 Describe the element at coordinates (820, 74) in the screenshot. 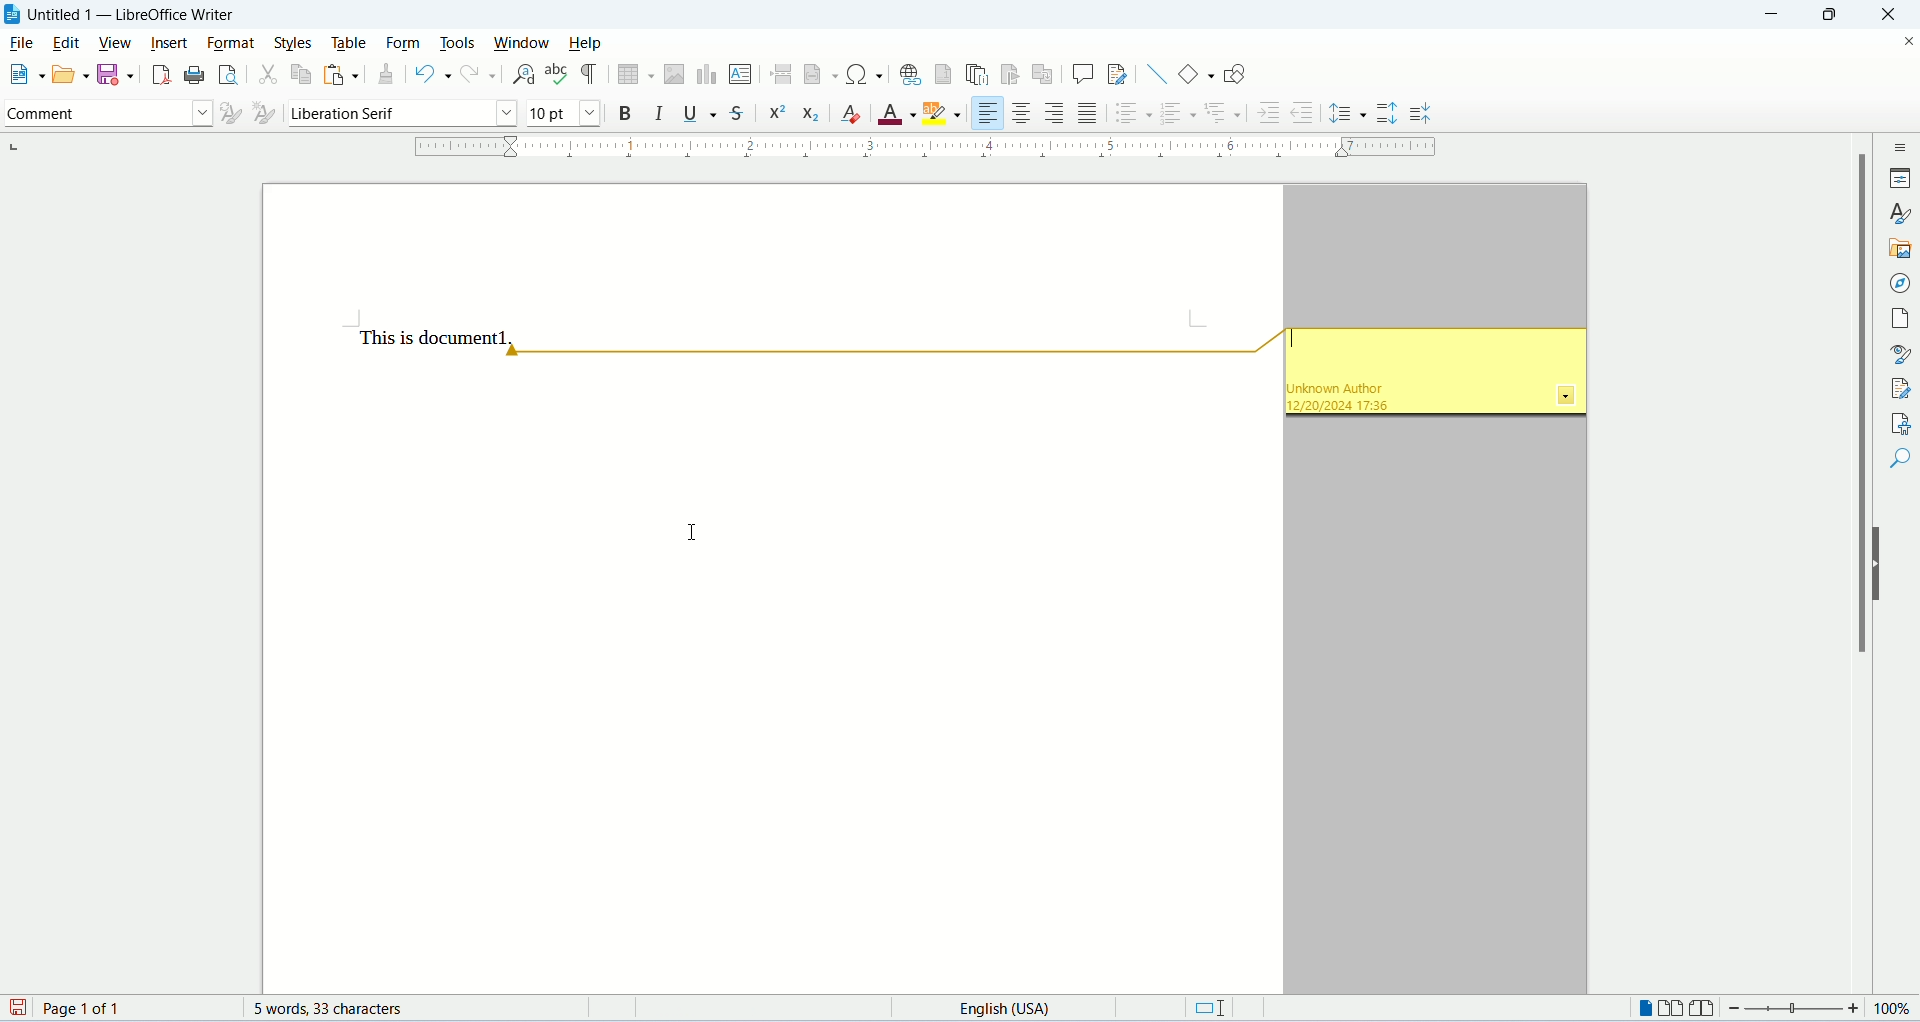

I see `insert field` at that location.